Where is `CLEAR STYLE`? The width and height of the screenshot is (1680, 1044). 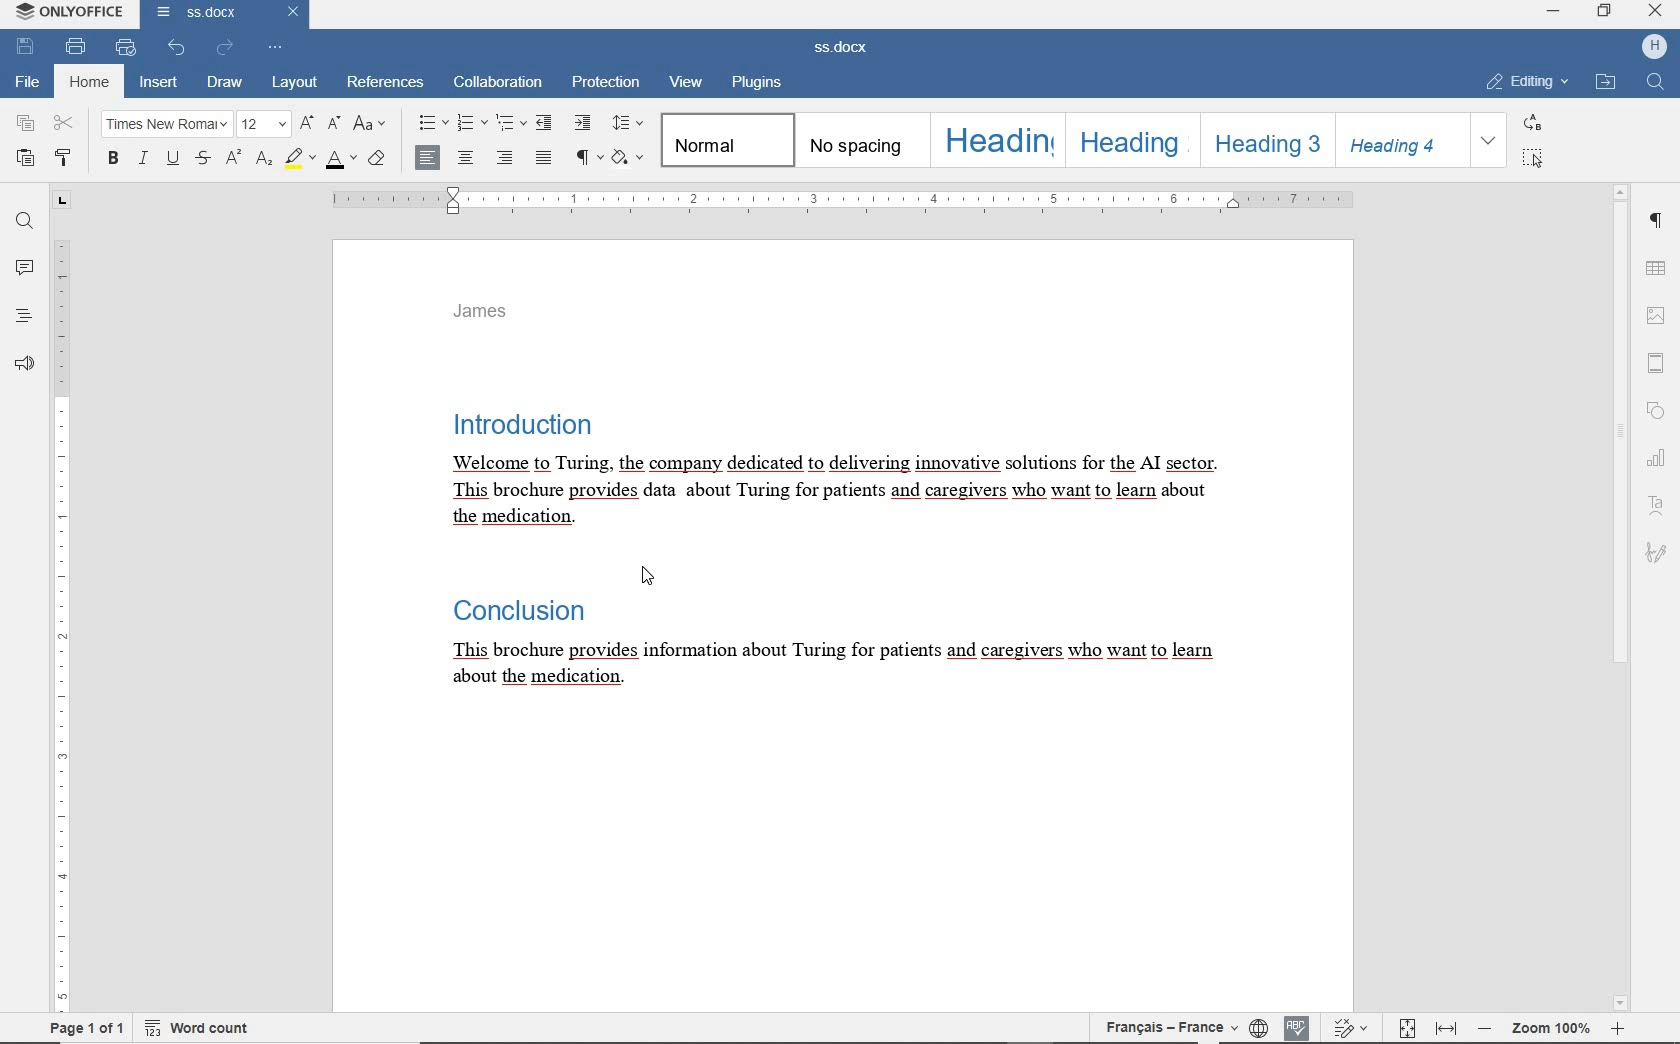 CLEAR STYLE is located at coordinates (378, 160).